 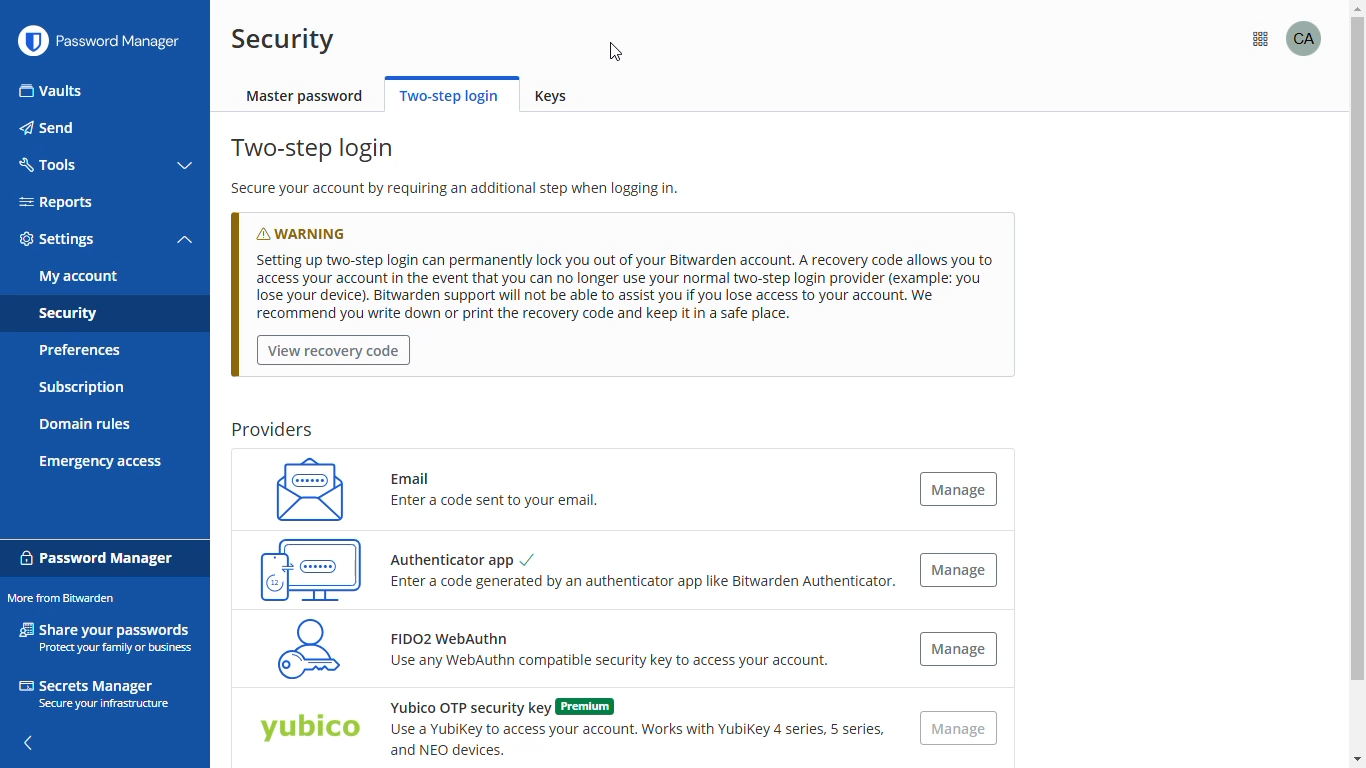 I want to click on emergency access, so click(x=101, y=462).